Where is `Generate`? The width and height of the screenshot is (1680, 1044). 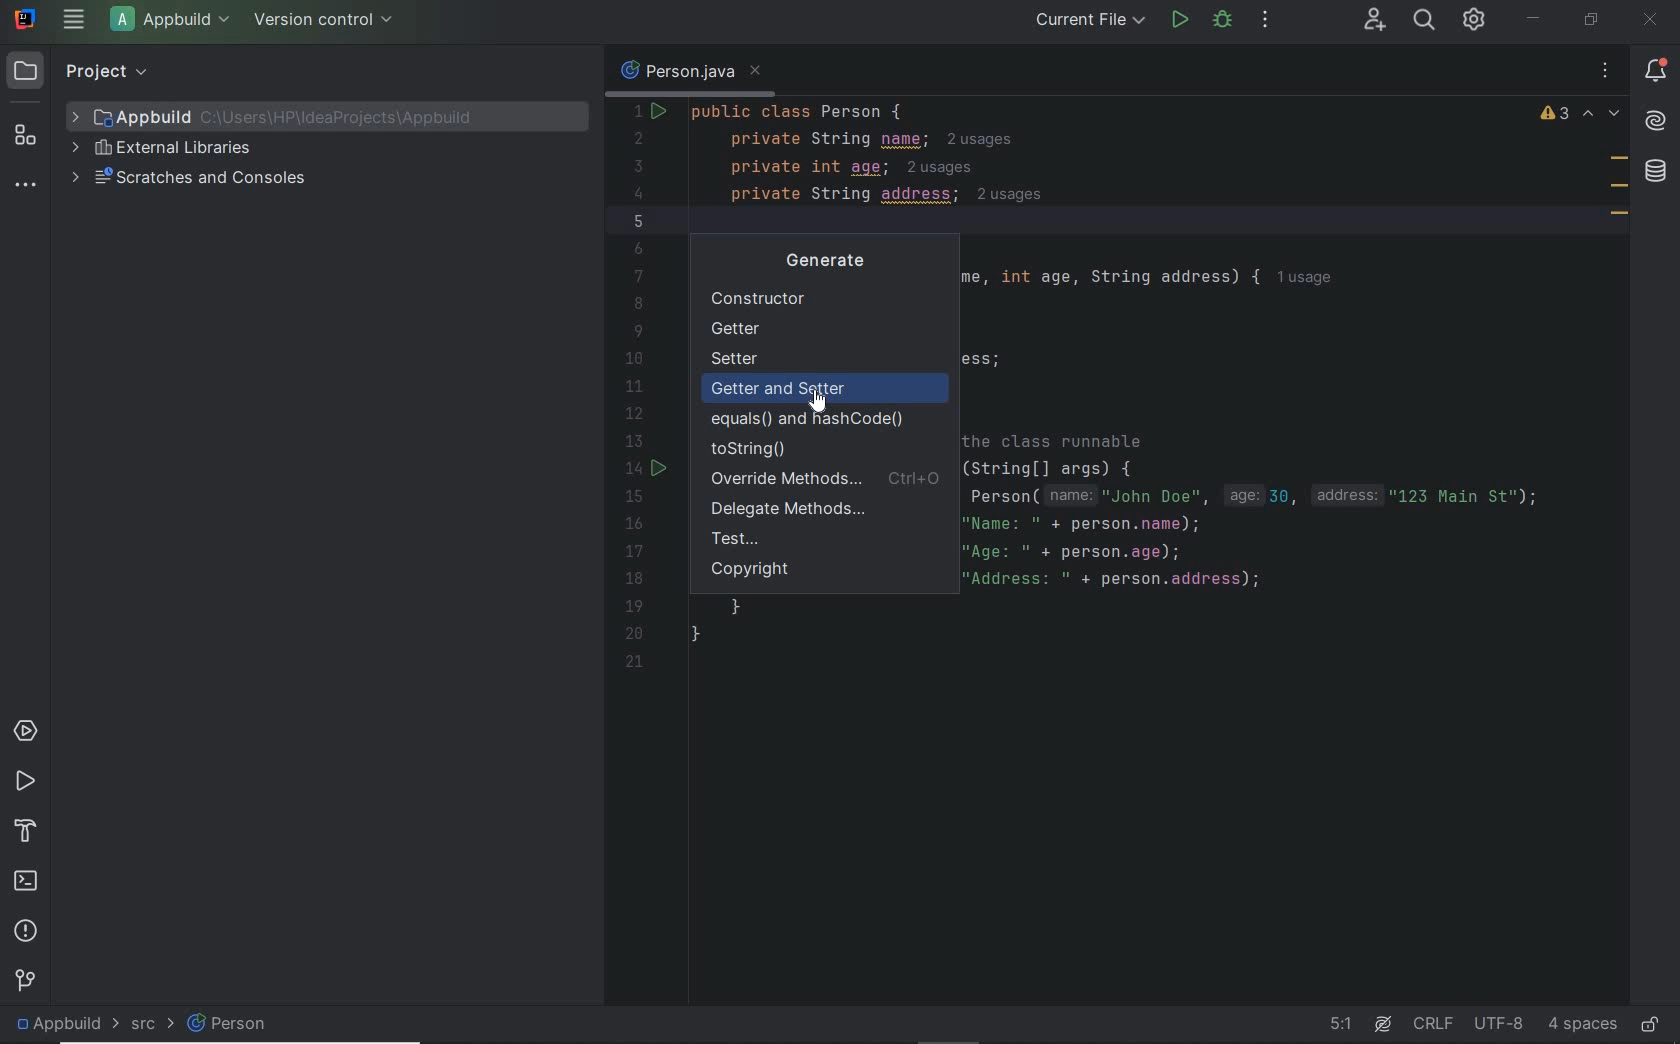 Generate is located at coordinates (841, 257).